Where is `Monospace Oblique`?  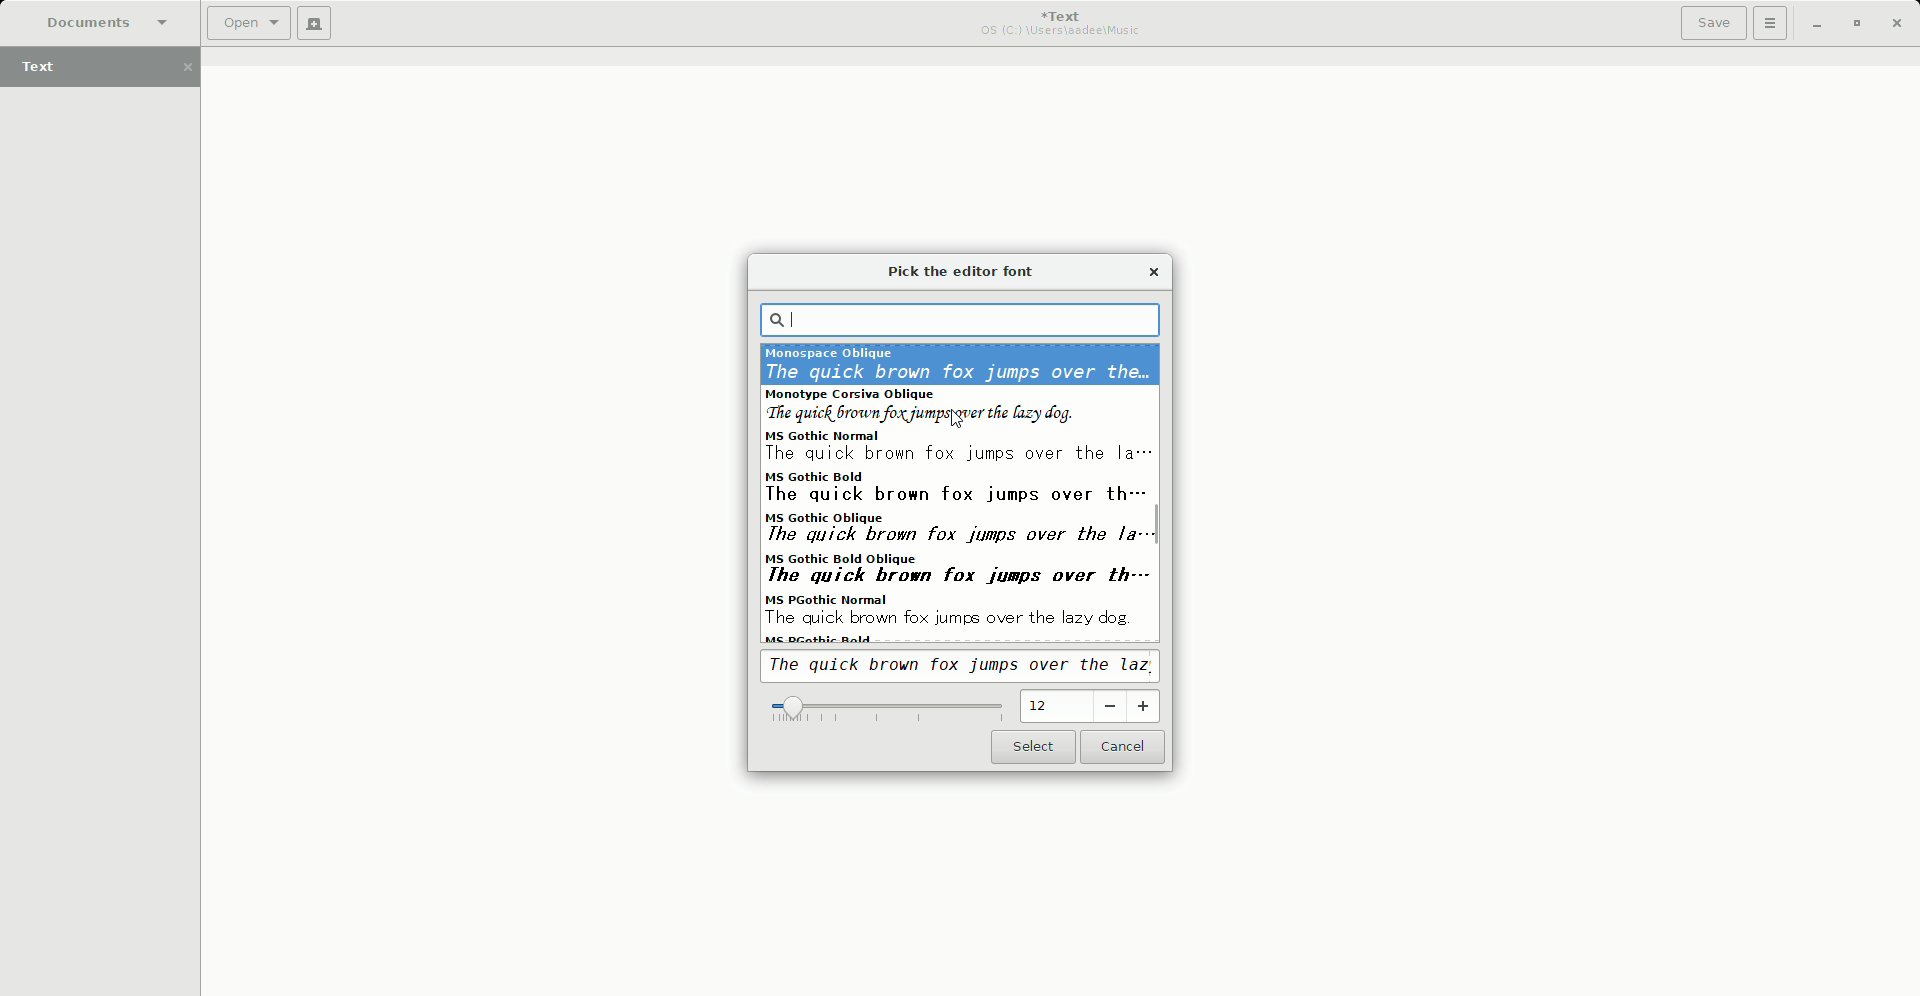
Monospace Oblique is located at coordinates (959, 364).